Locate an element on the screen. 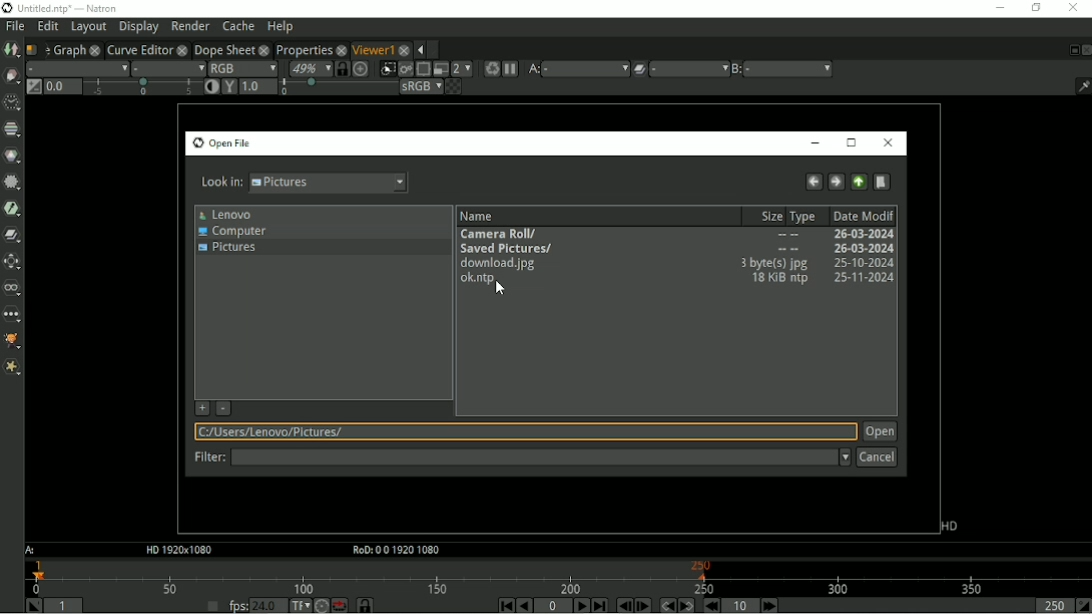 Image resolution: width=1092 pixels, height=614 pixels. Type is located at coordinates (805, 217).